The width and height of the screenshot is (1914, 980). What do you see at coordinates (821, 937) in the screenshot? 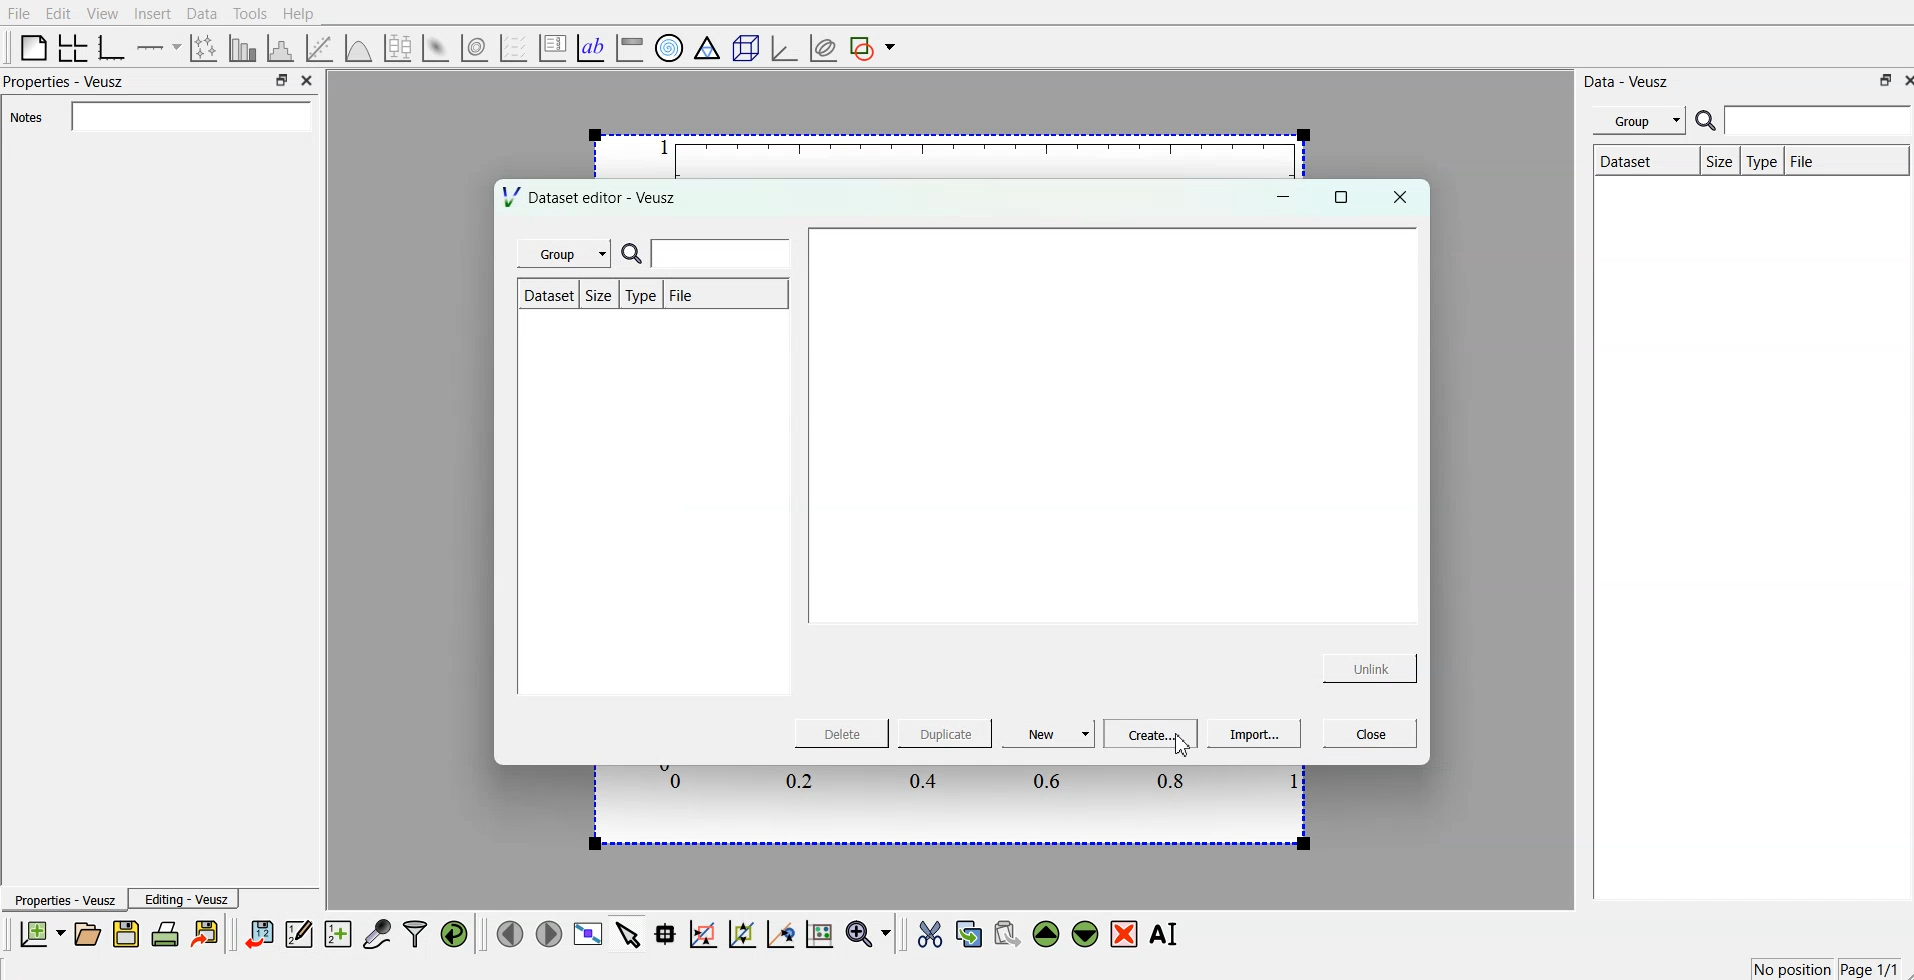
I see `reset graph axes` at bounding box center [821, 937].